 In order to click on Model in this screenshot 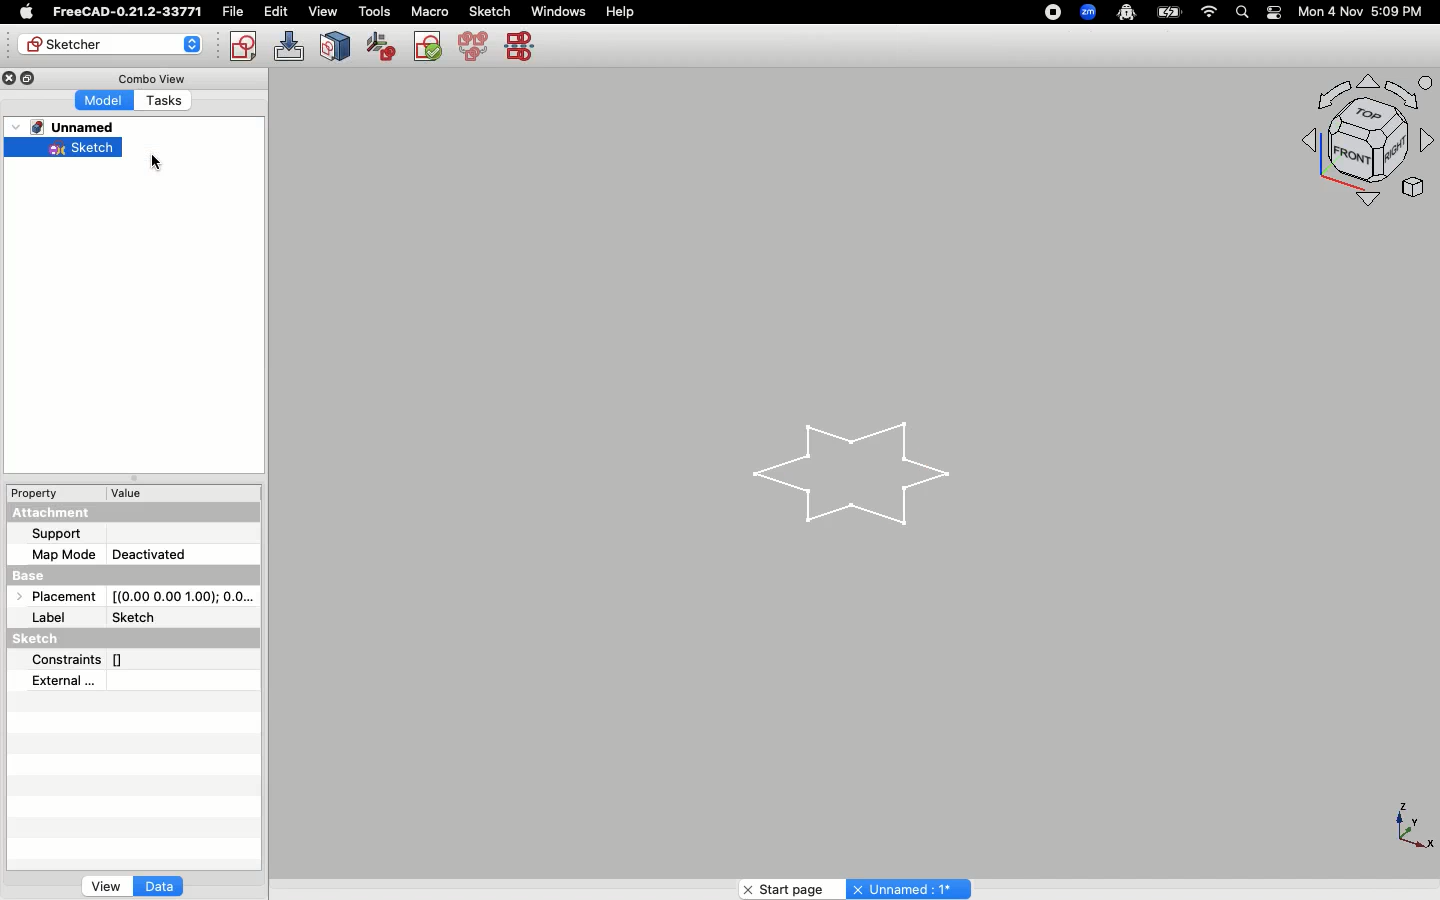, I will do `click(92, 99)`.